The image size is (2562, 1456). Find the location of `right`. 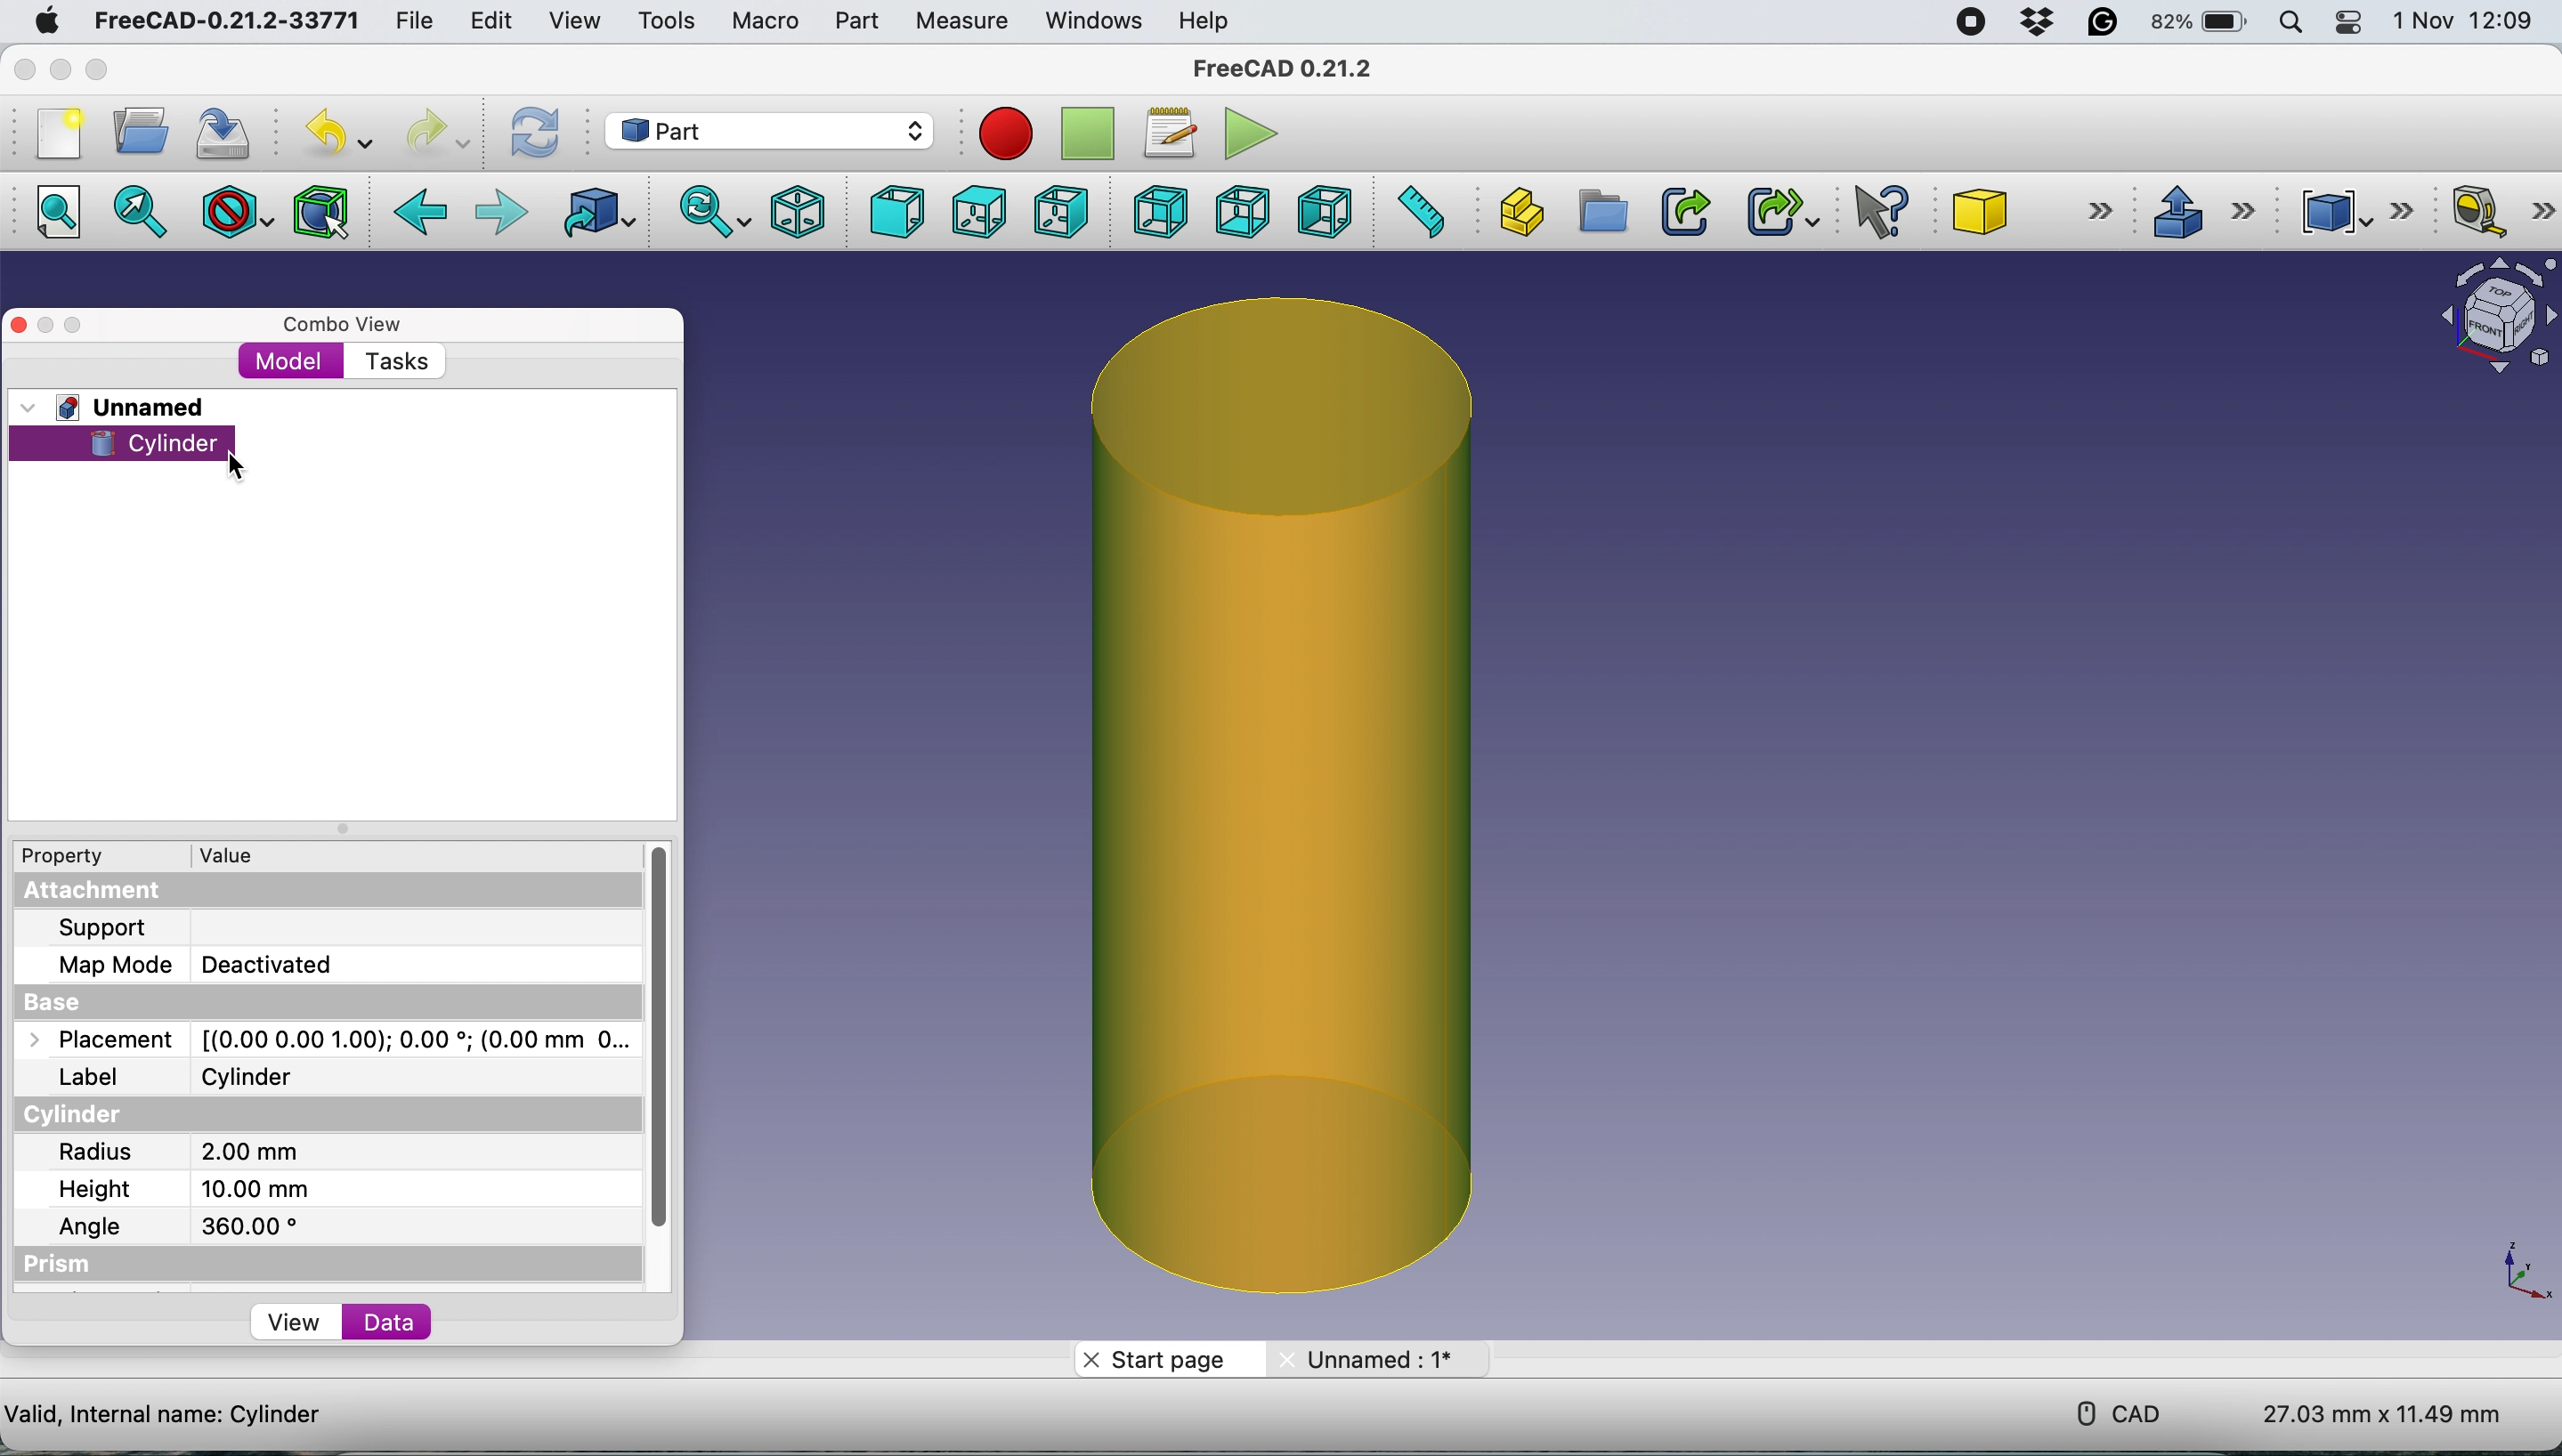

right is located at coordinates (1059, 211).